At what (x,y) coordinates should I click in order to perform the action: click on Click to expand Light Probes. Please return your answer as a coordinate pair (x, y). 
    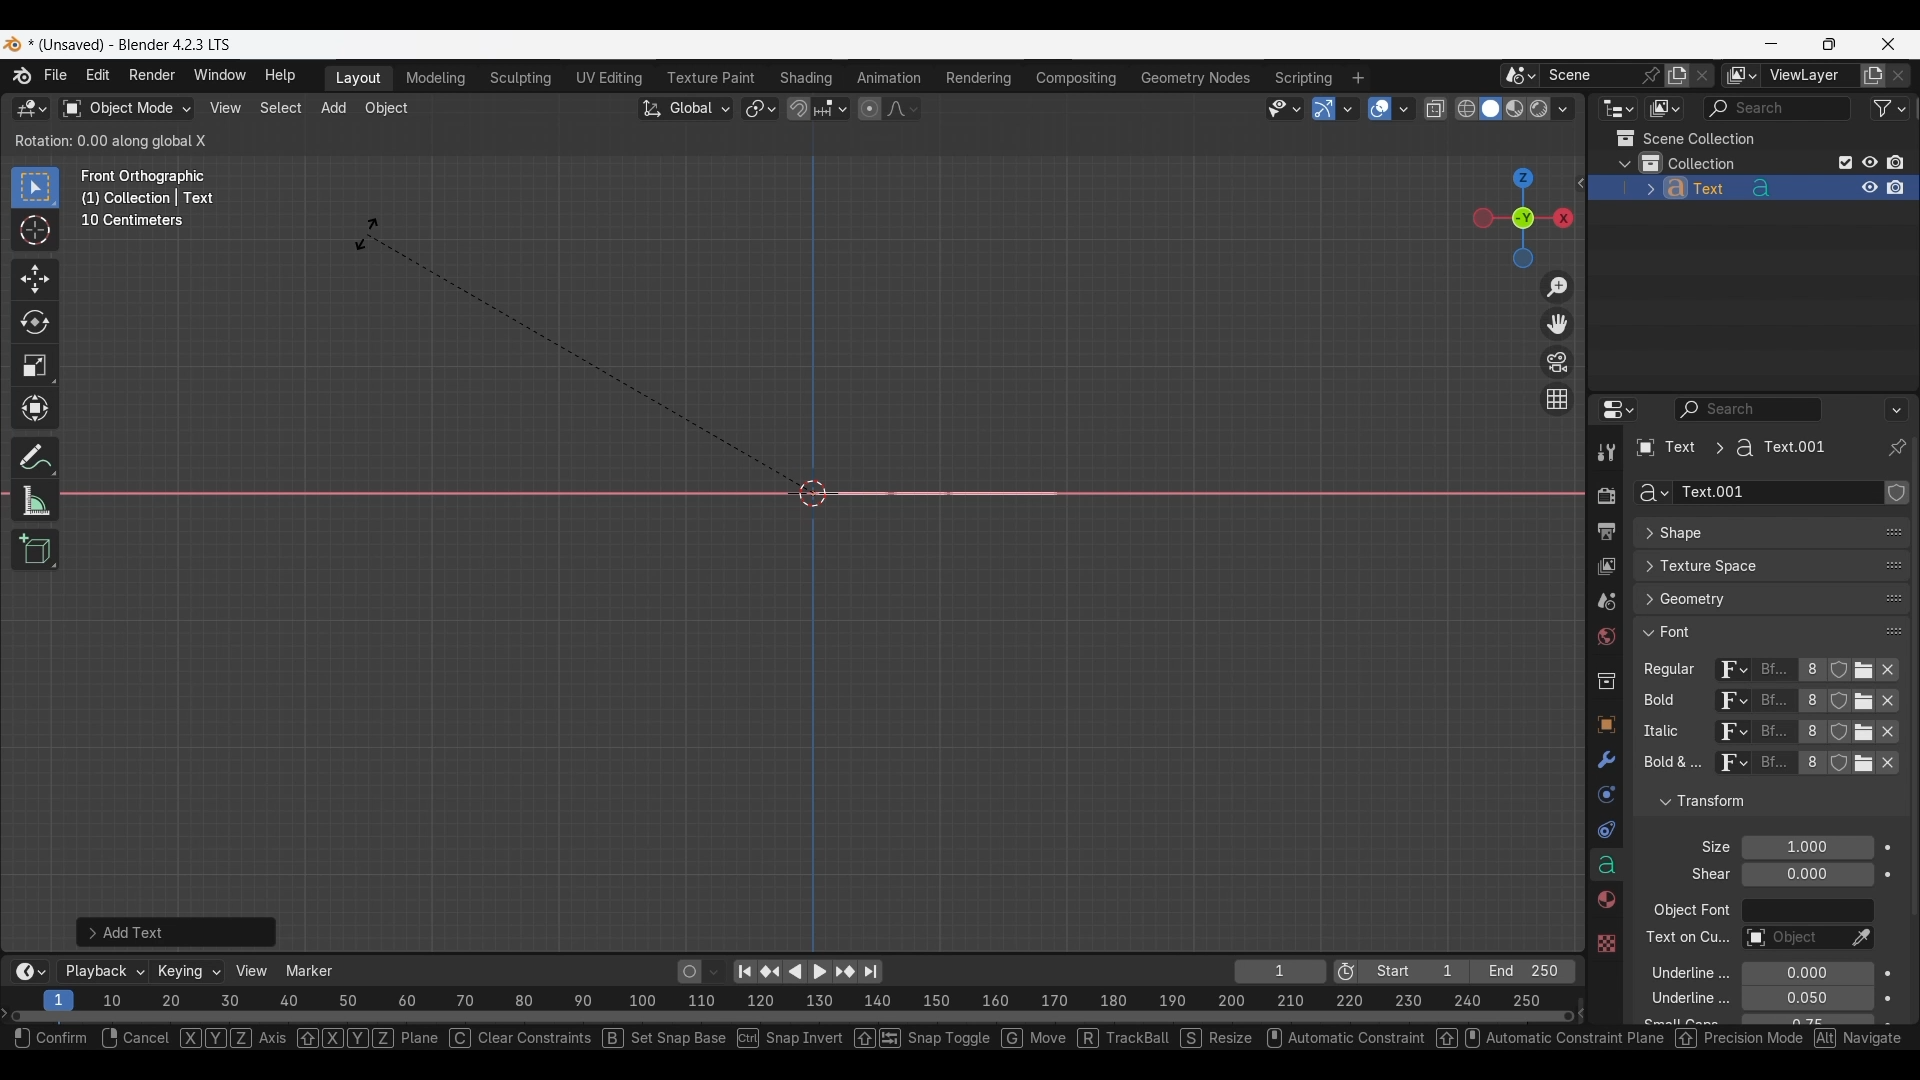
    Looking at the image, I should click on (1703, 847).